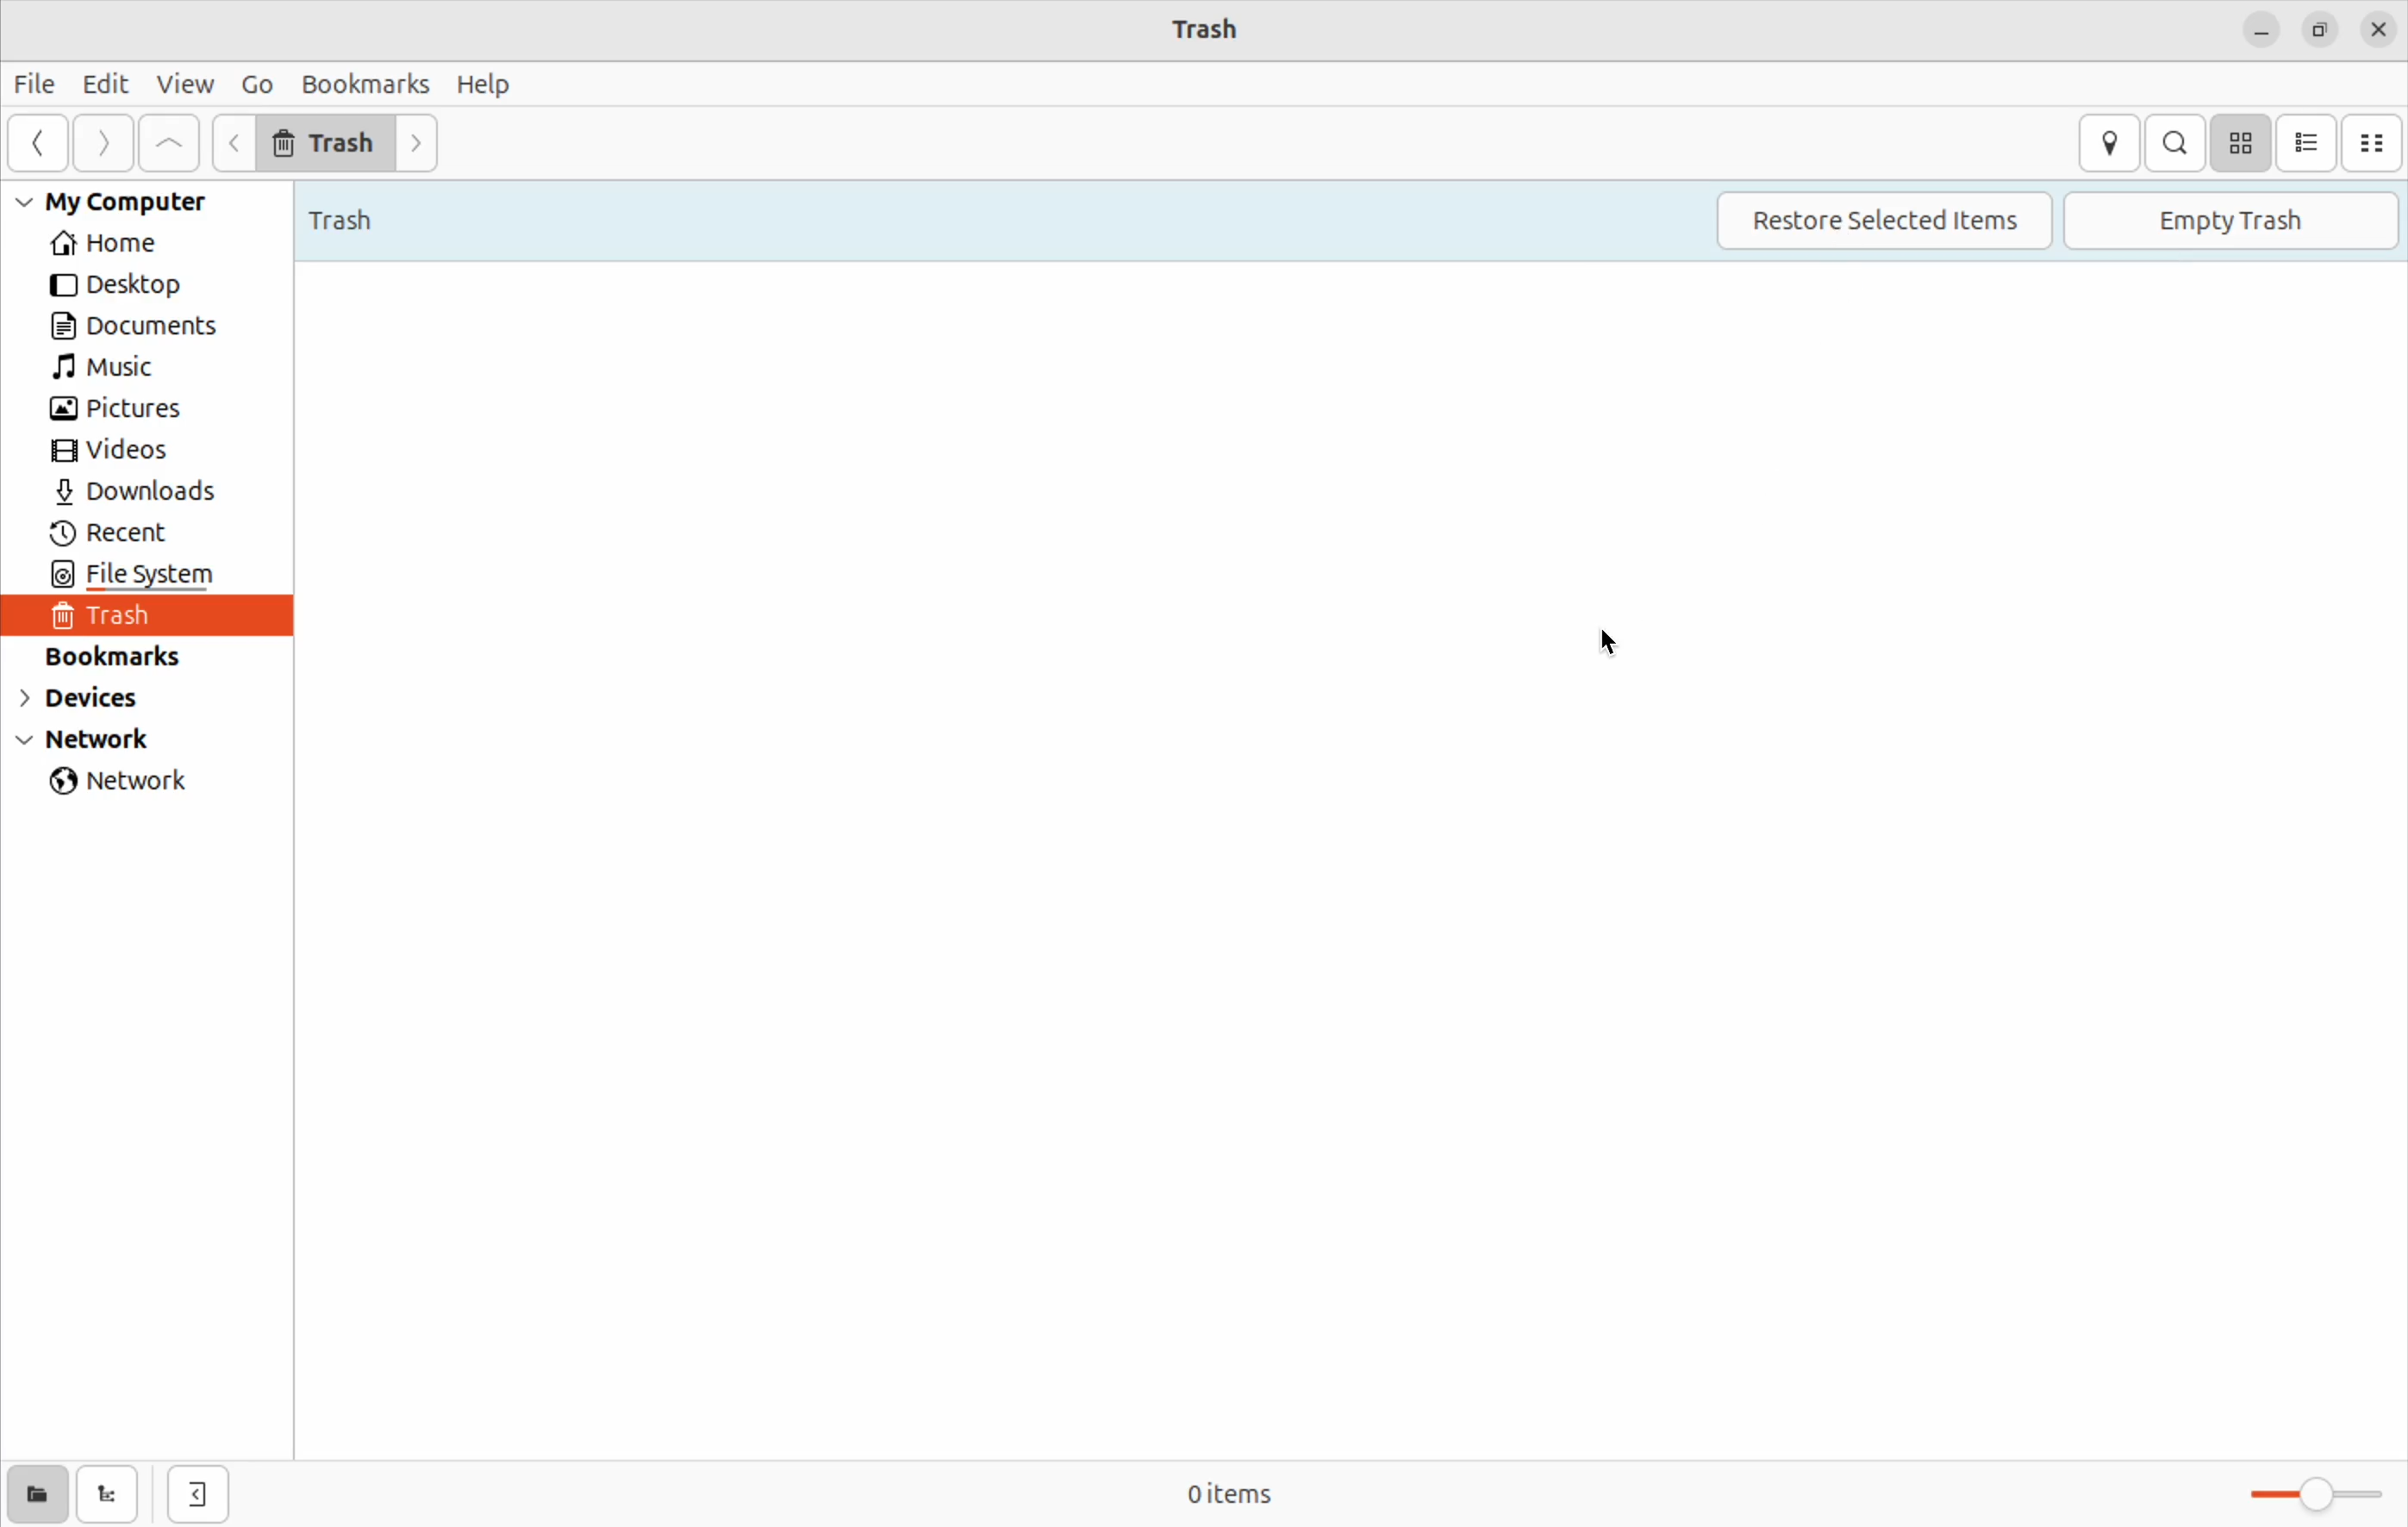  Describe the element at coordinates (2304, 1493) in the screenshot. I see `toggle bar` at that location.